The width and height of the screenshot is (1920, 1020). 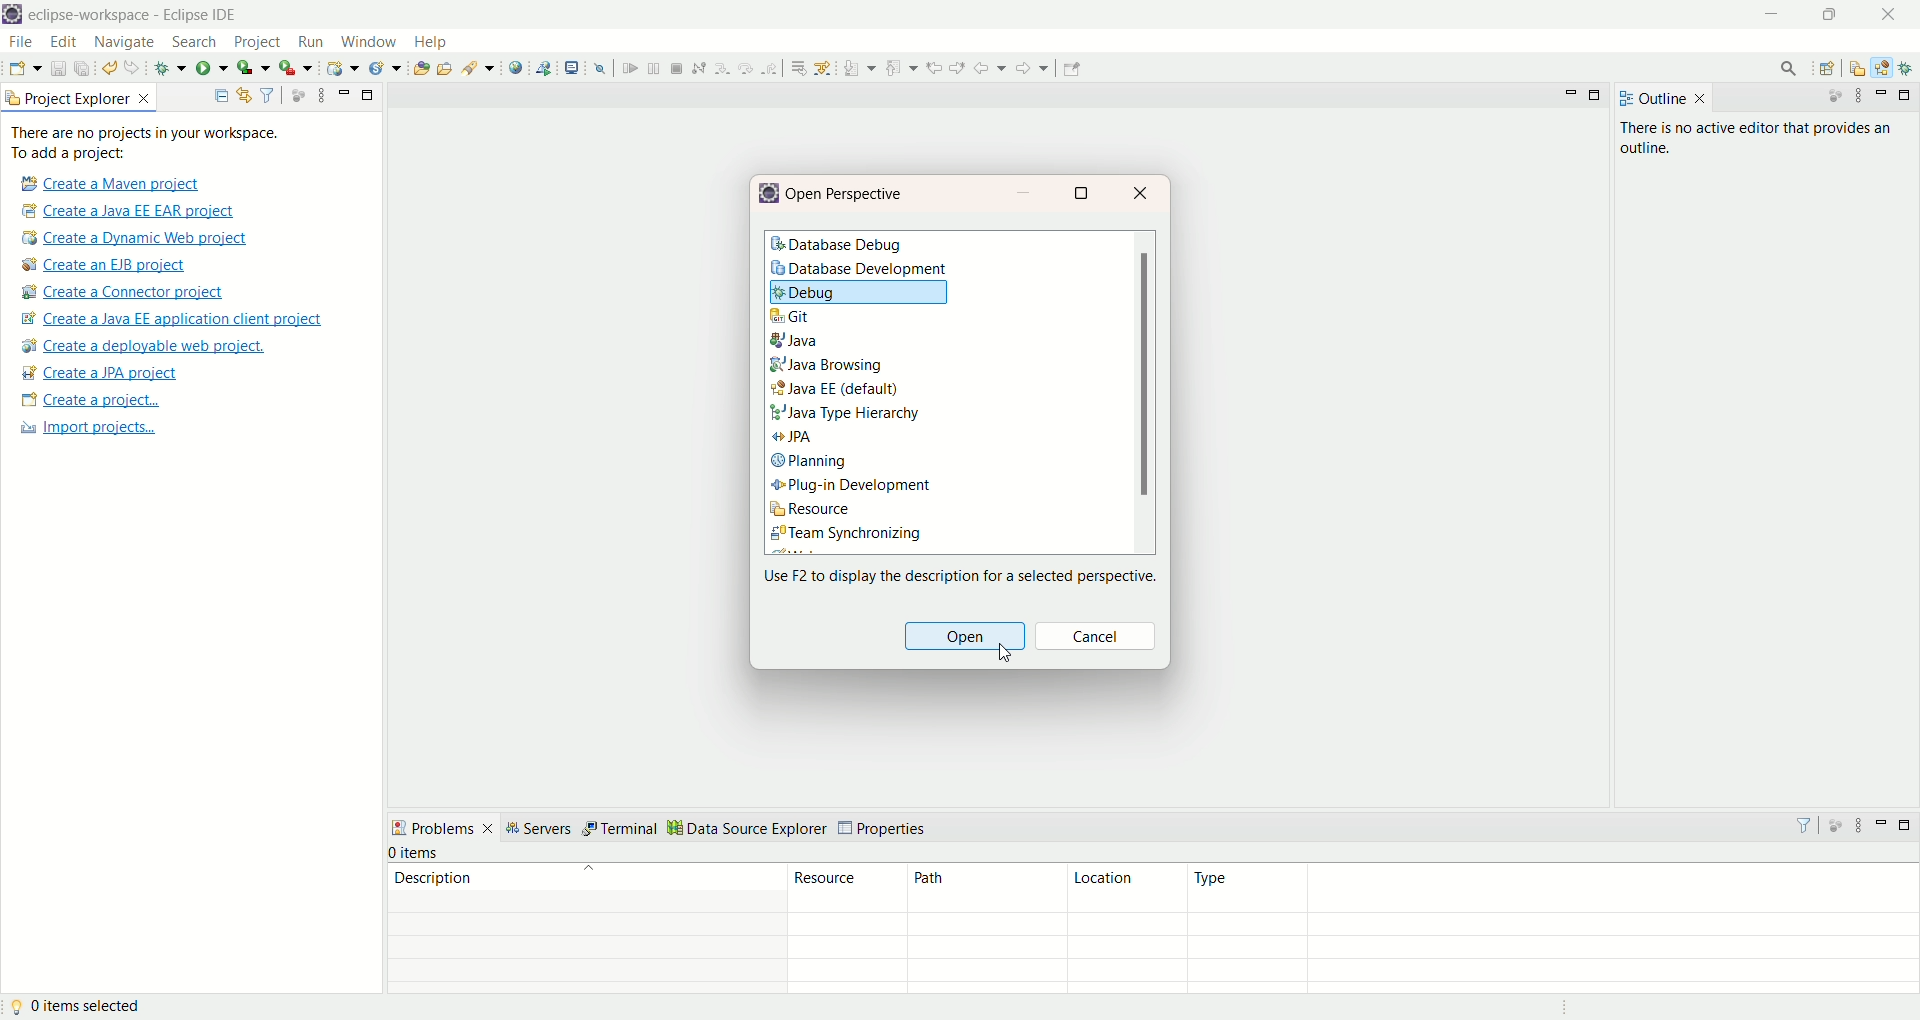 What do you see at coordinates (171, 68) in the screenshot?
I see `debug` at bounding box center [171, 68].